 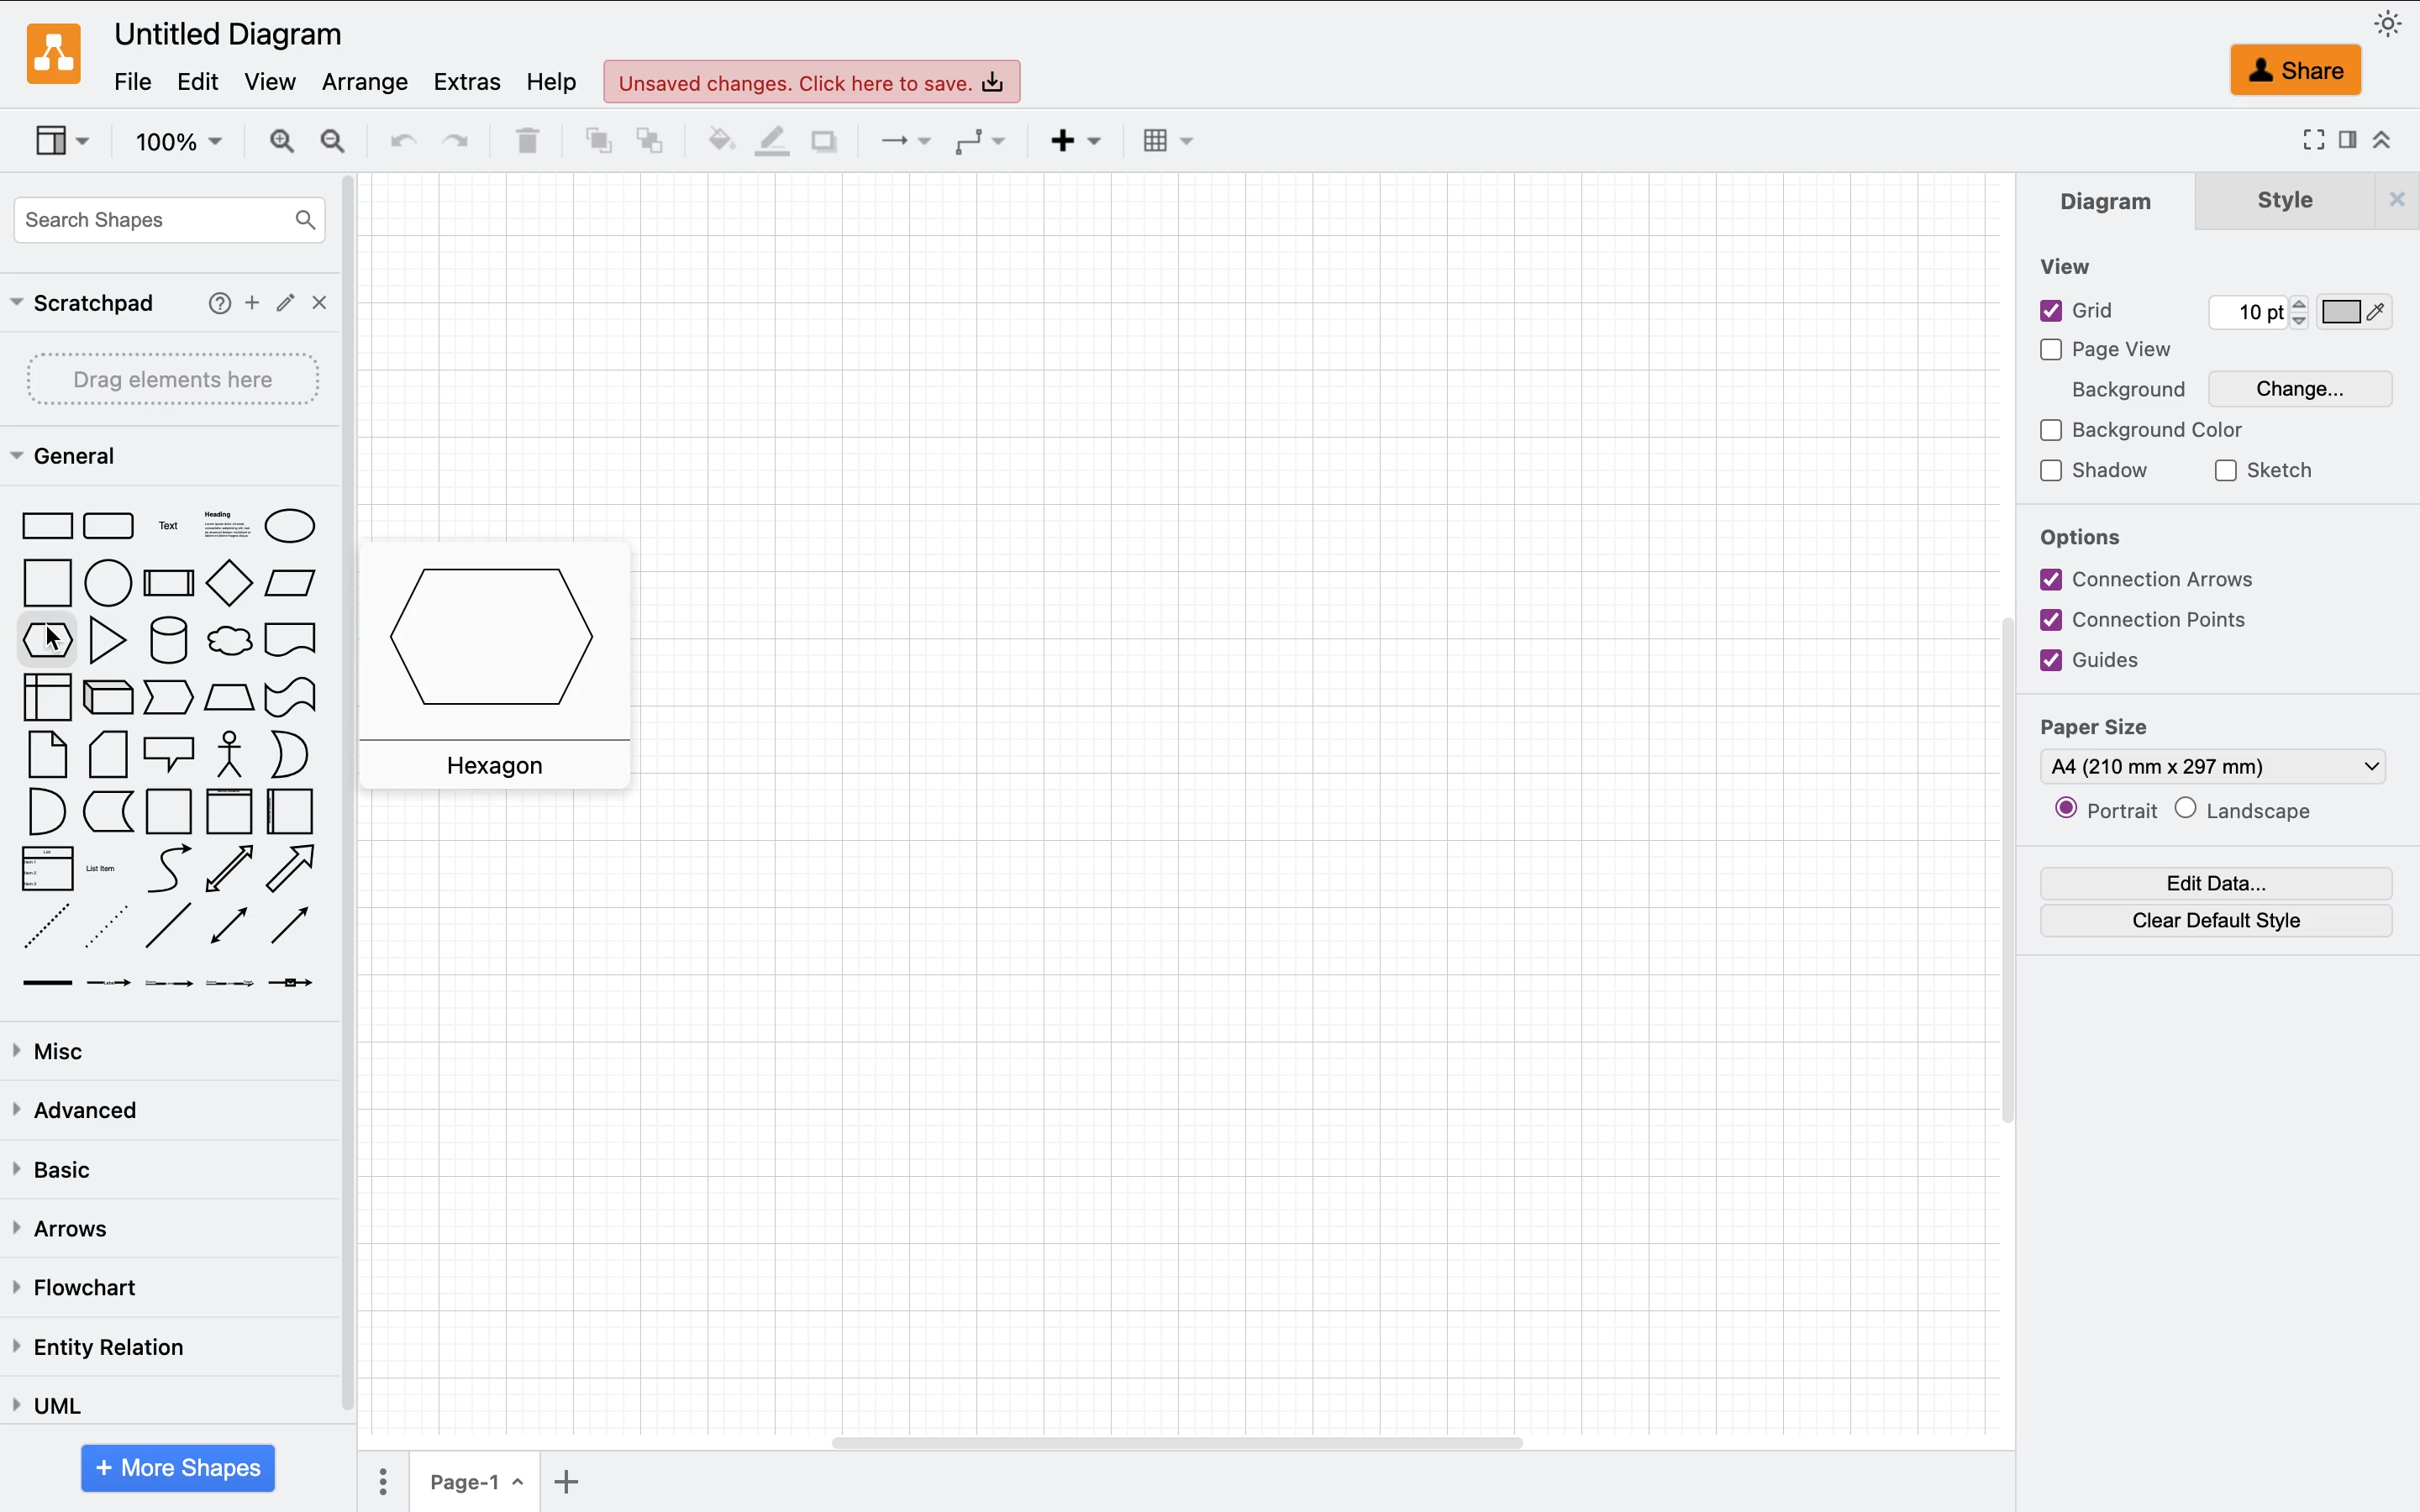 What do you see at coordinates (815, 82) in the screenshot?
I see `unsaved changed` at bounding box center [815, 82].